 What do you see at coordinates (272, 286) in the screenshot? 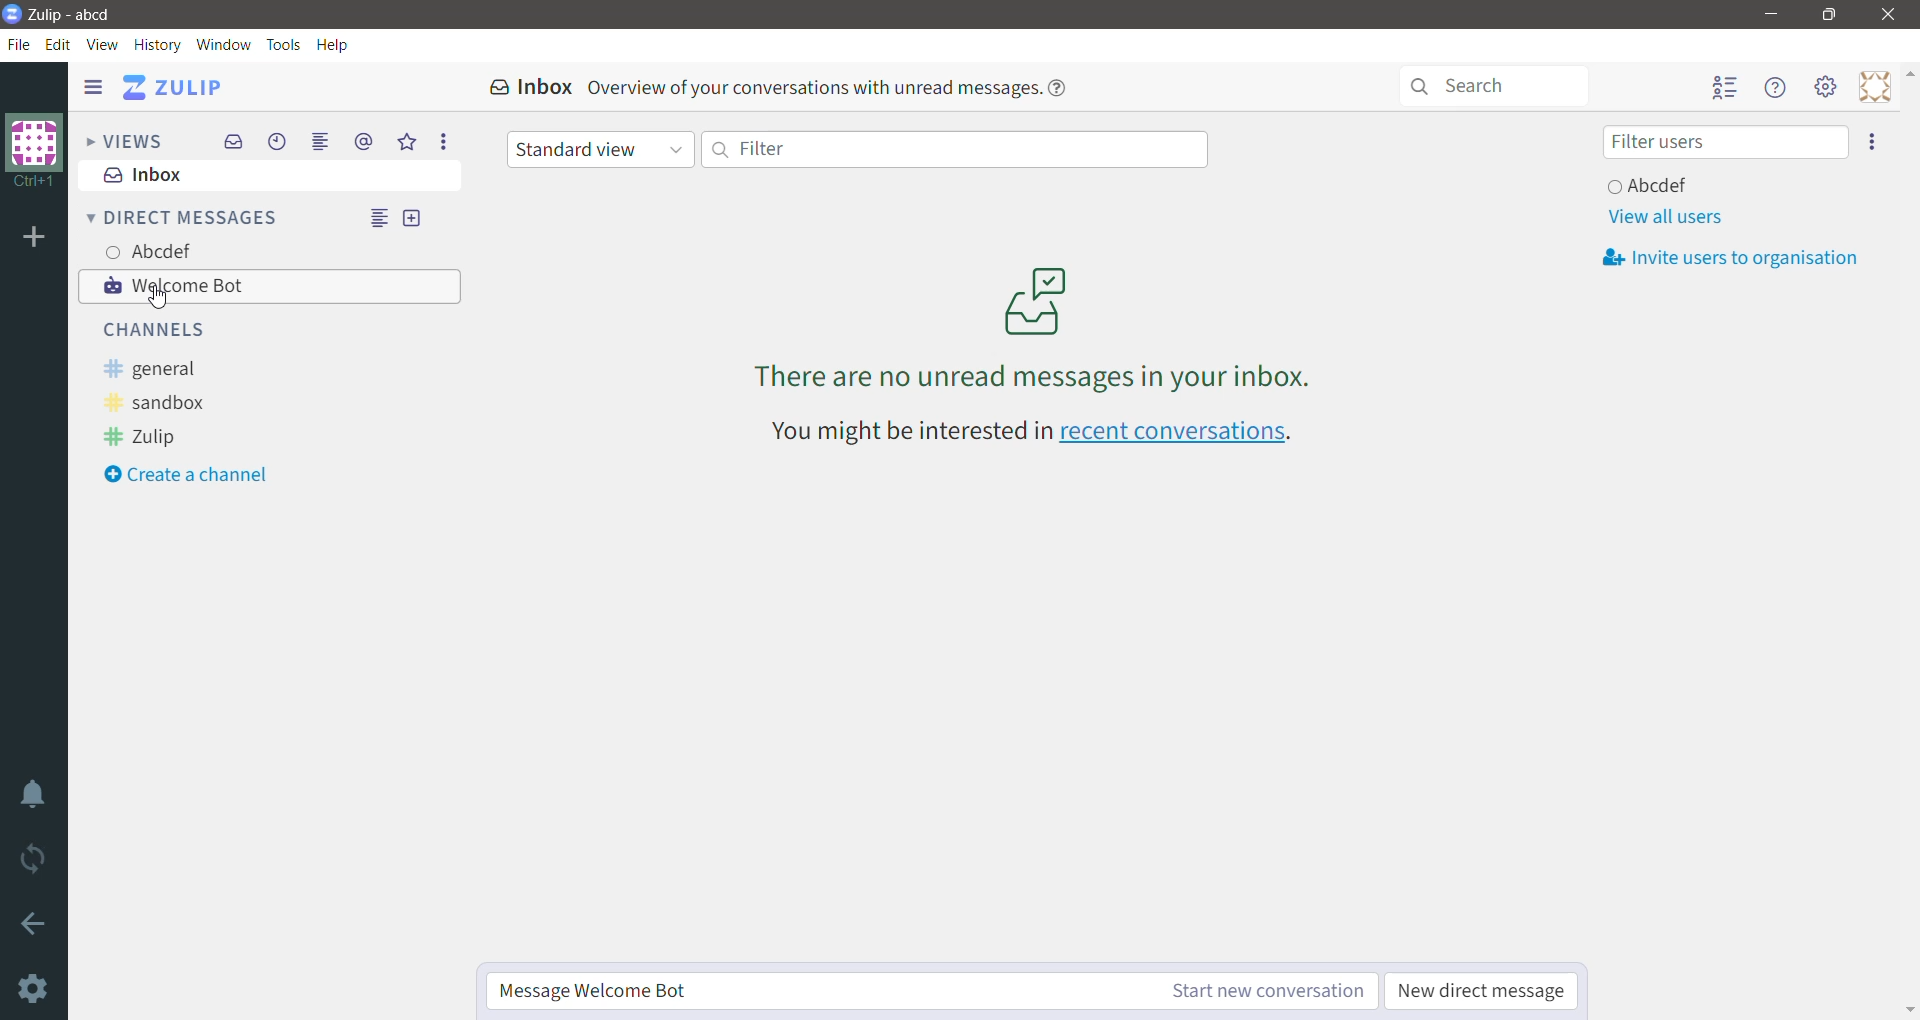
I see `welcome bot` at bounding box center [272, 286].